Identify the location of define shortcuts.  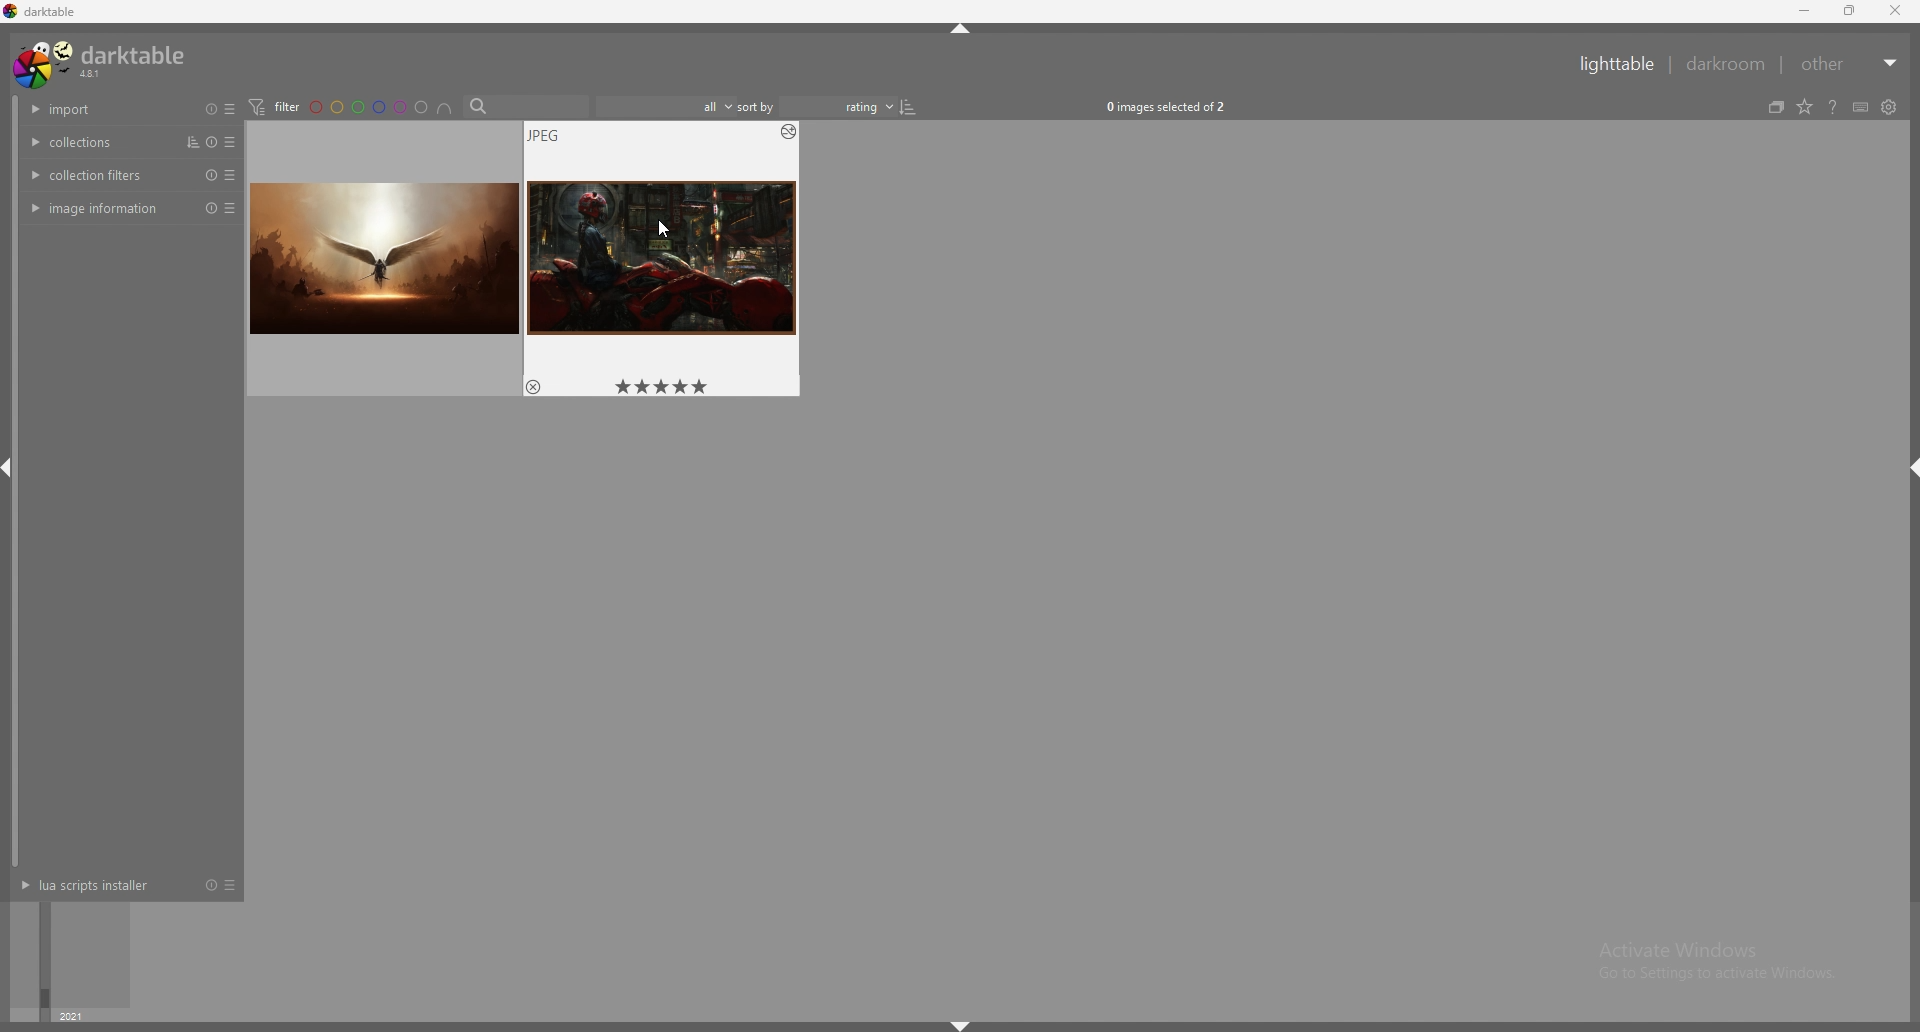
(1862, 107).